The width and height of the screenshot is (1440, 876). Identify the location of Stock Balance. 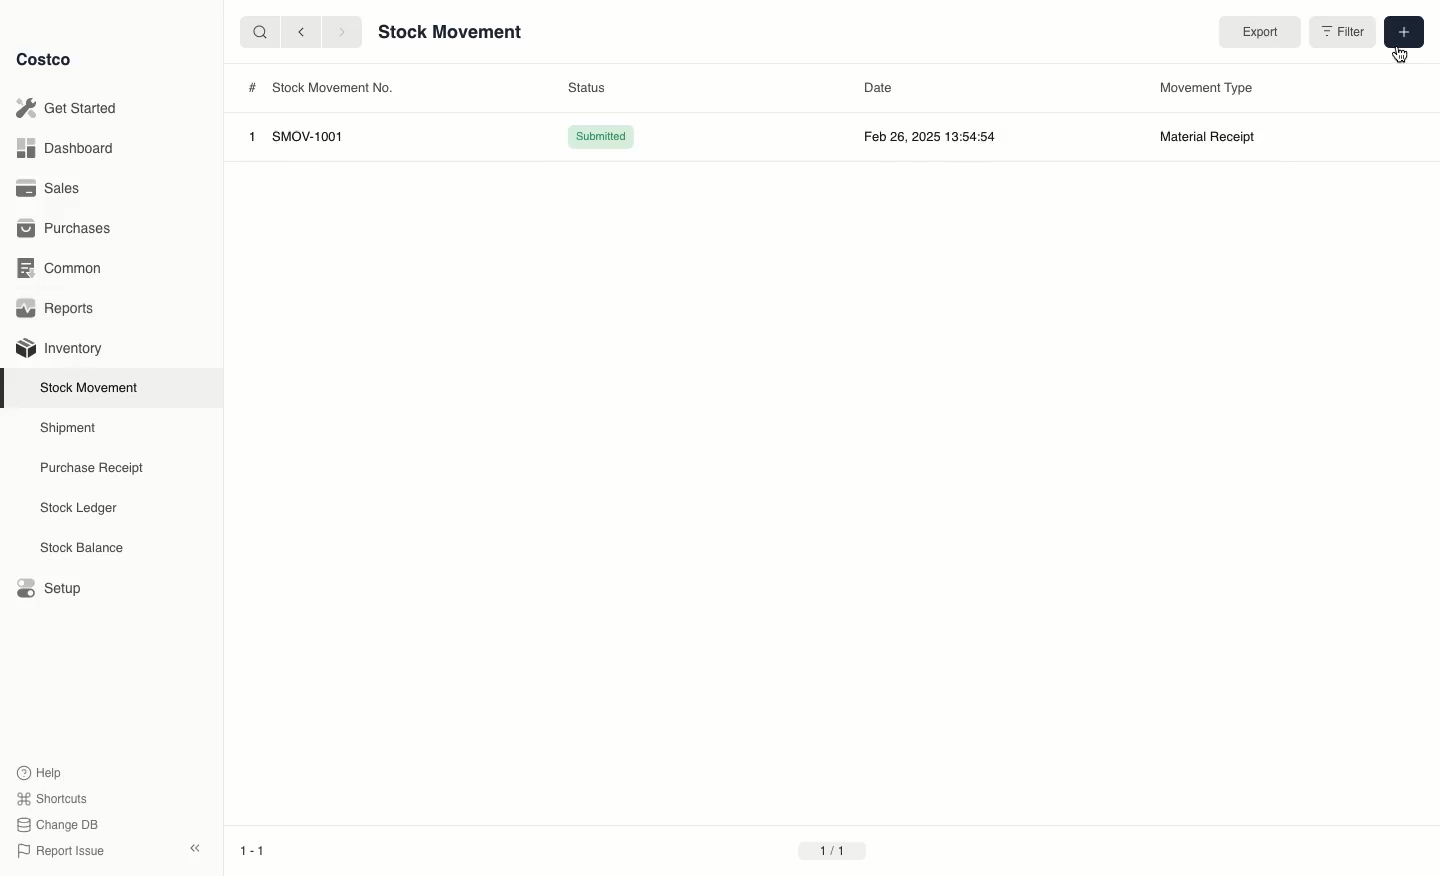
(84, 548).